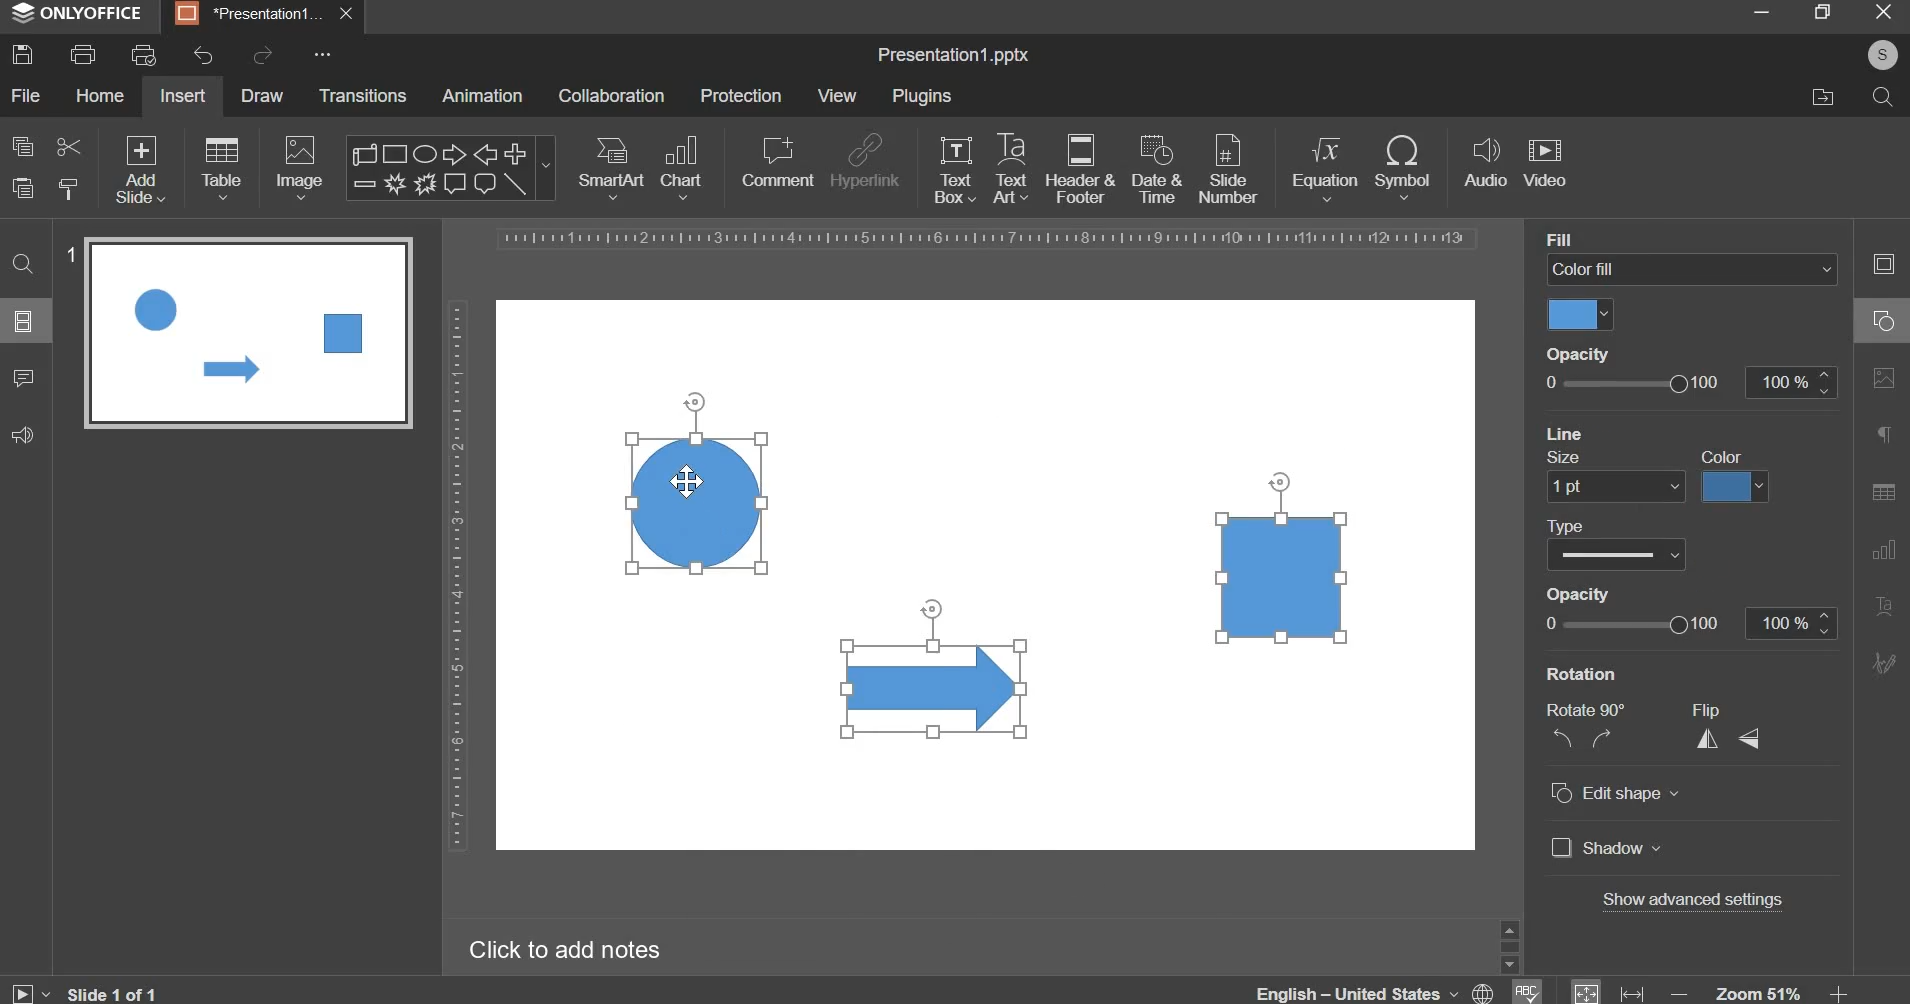 The width and height of the screenshot is (1910, 1004). What do you see at coordinates (24, 320) in the screenshot?
I see `slide` at bounding box center [24, 320].